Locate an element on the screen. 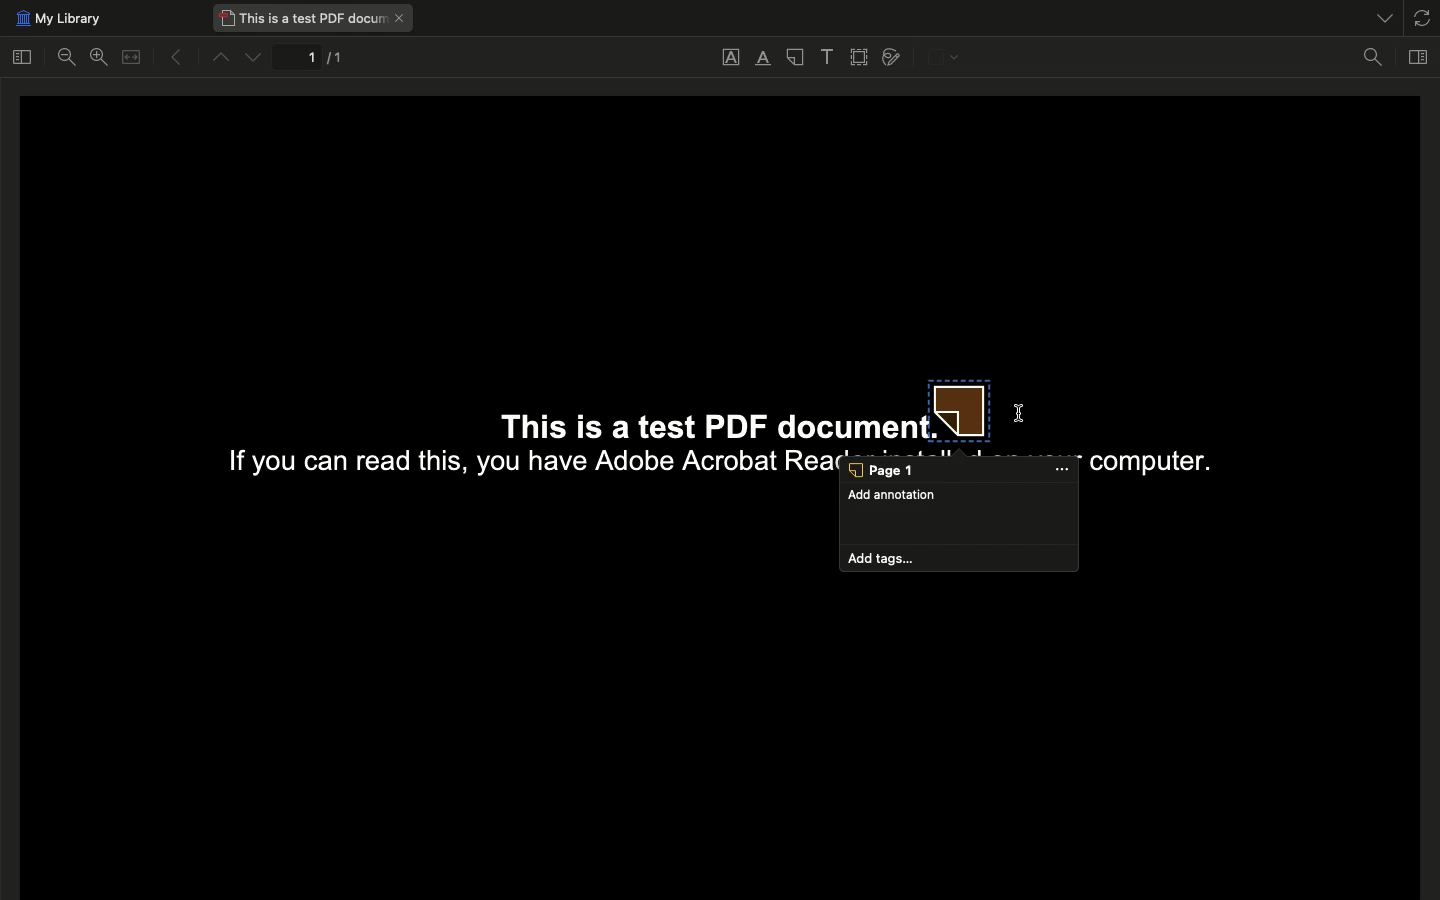 Image resolution: width=1440 pixels, height=900 pixels. My library is located at coordinates (56, 19).